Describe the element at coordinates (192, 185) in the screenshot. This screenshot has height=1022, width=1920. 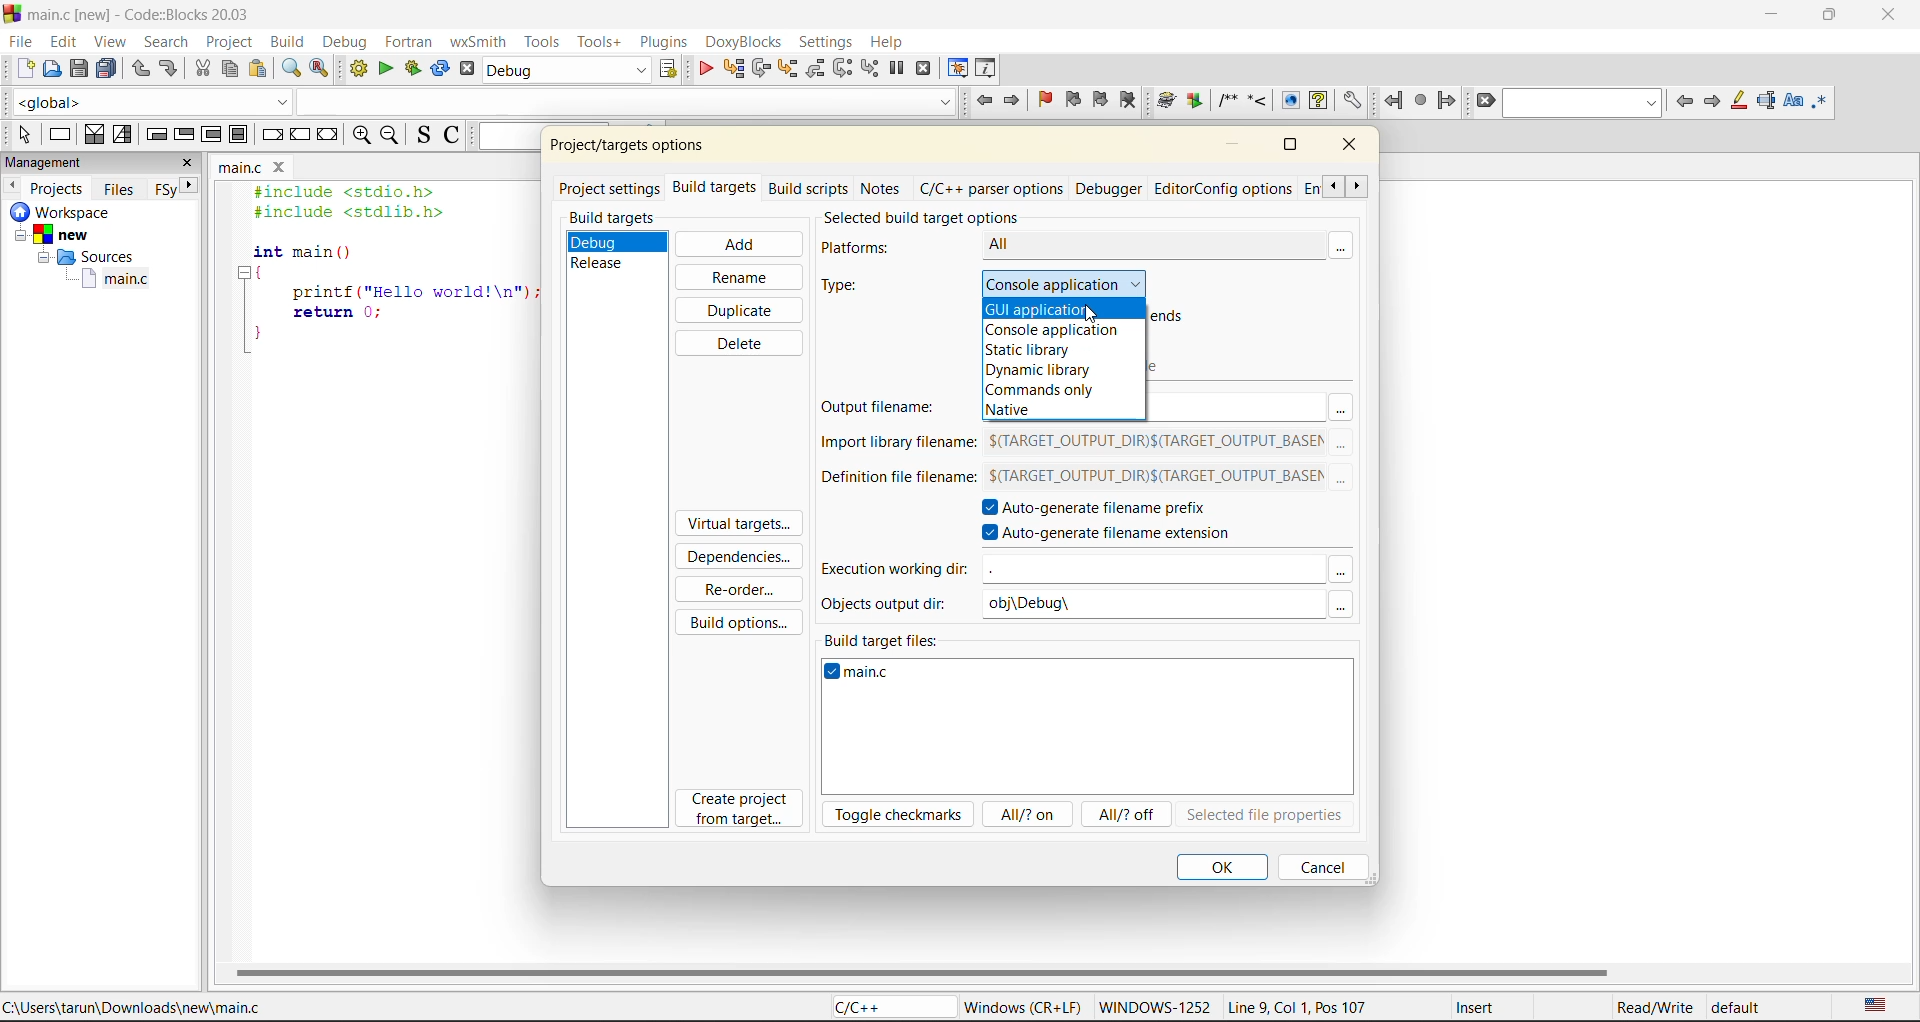
I see `next` at that location.